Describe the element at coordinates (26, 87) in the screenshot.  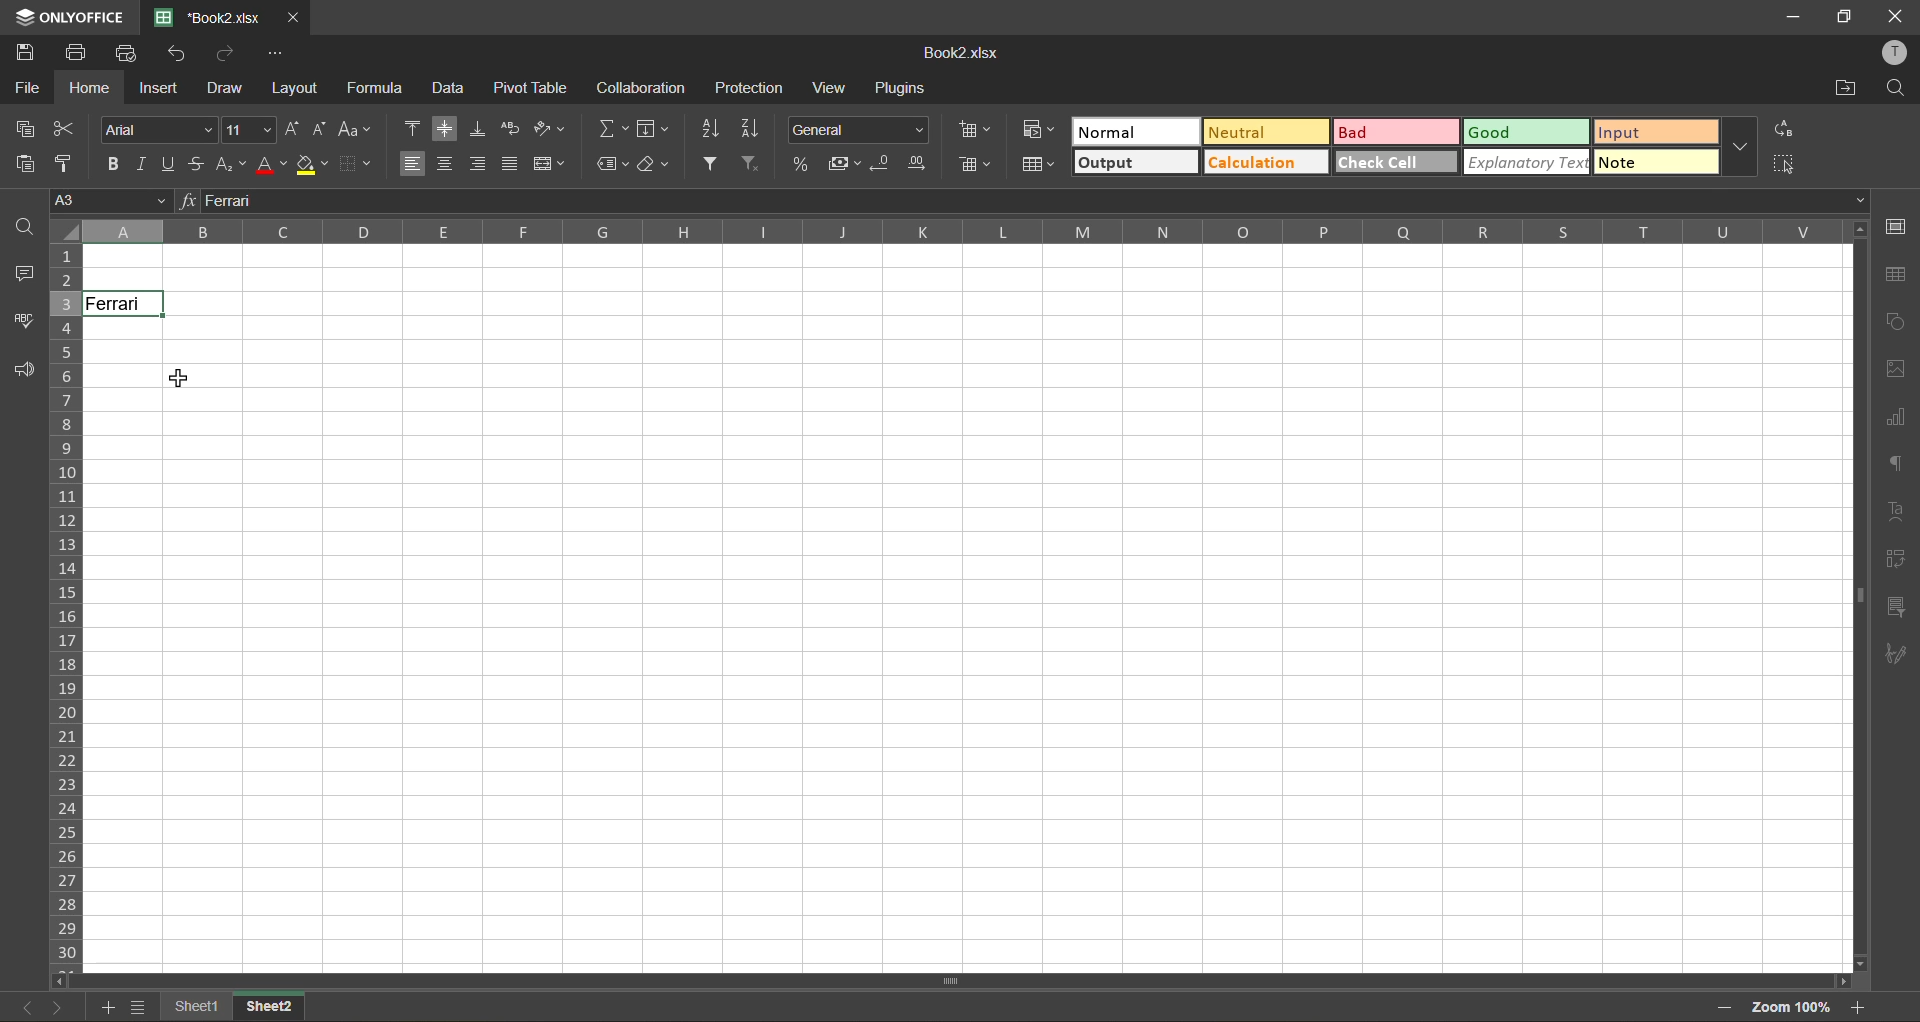
I see `file` at that location.